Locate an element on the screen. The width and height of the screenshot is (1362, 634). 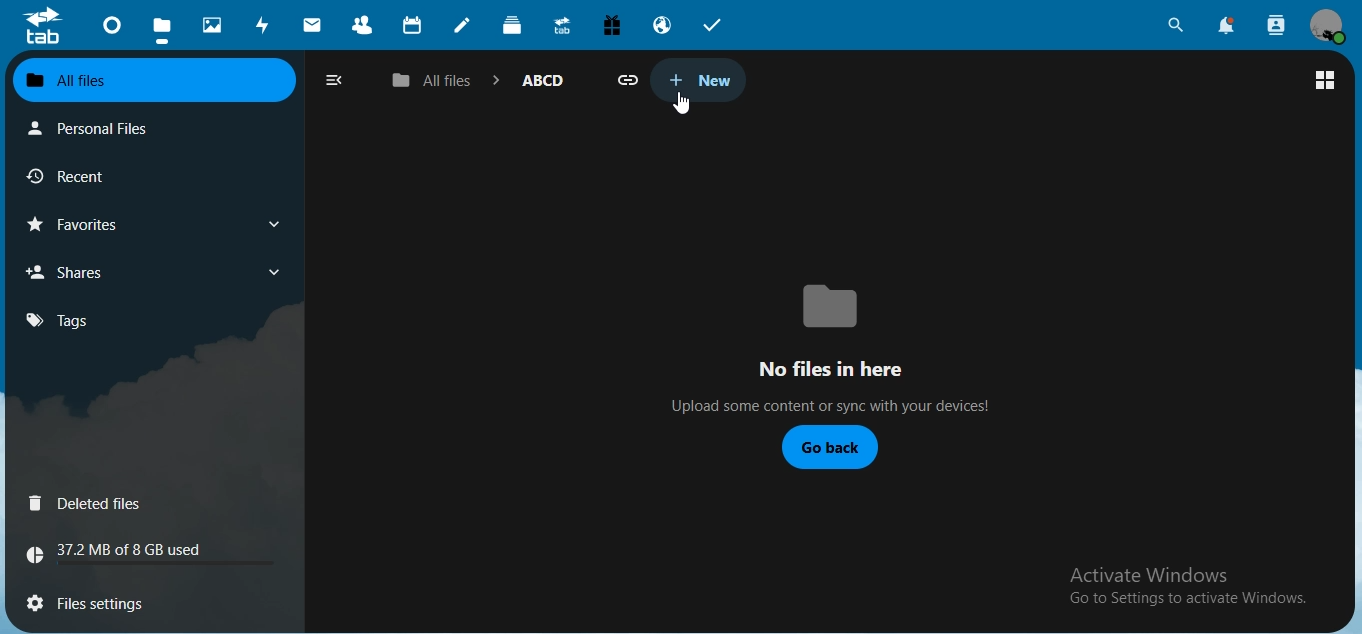
contacts is located at coordinates (363, 27).